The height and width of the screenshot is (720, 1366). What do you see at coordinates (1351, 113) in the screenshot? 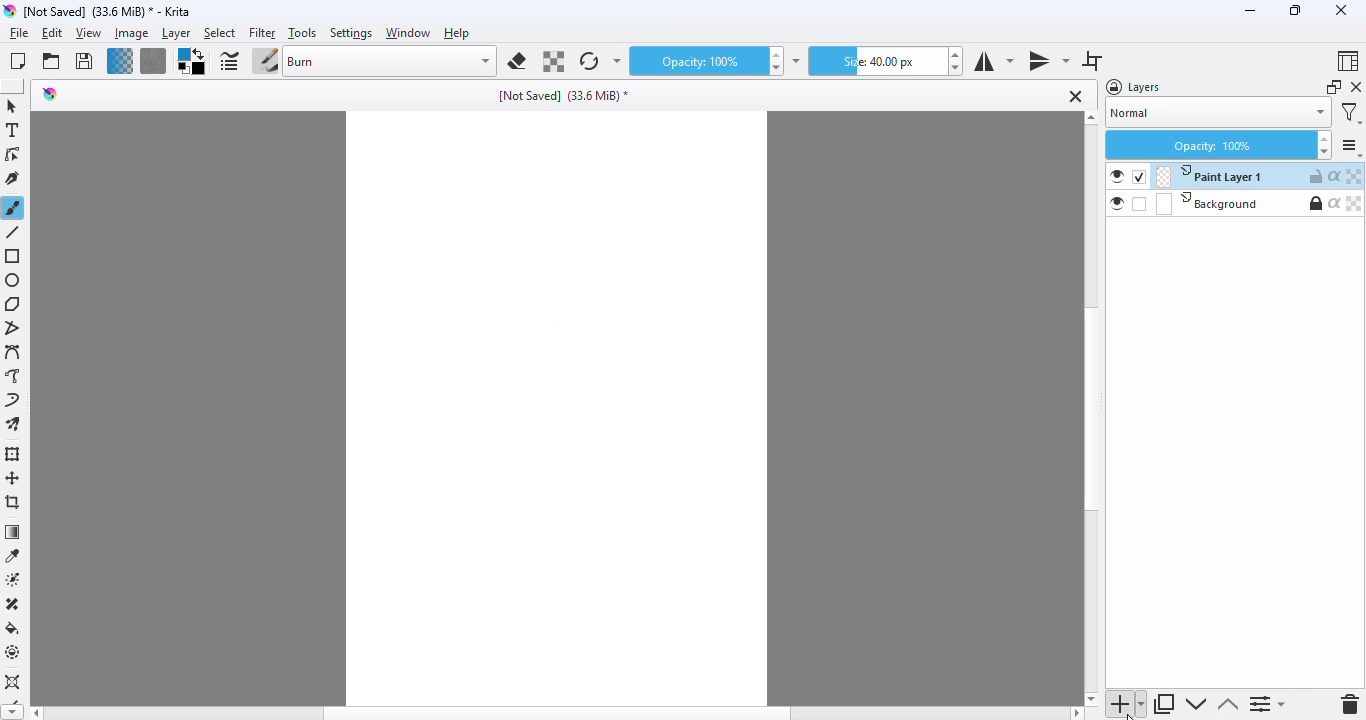
I see `filter` at bounding box center [1351, 113].